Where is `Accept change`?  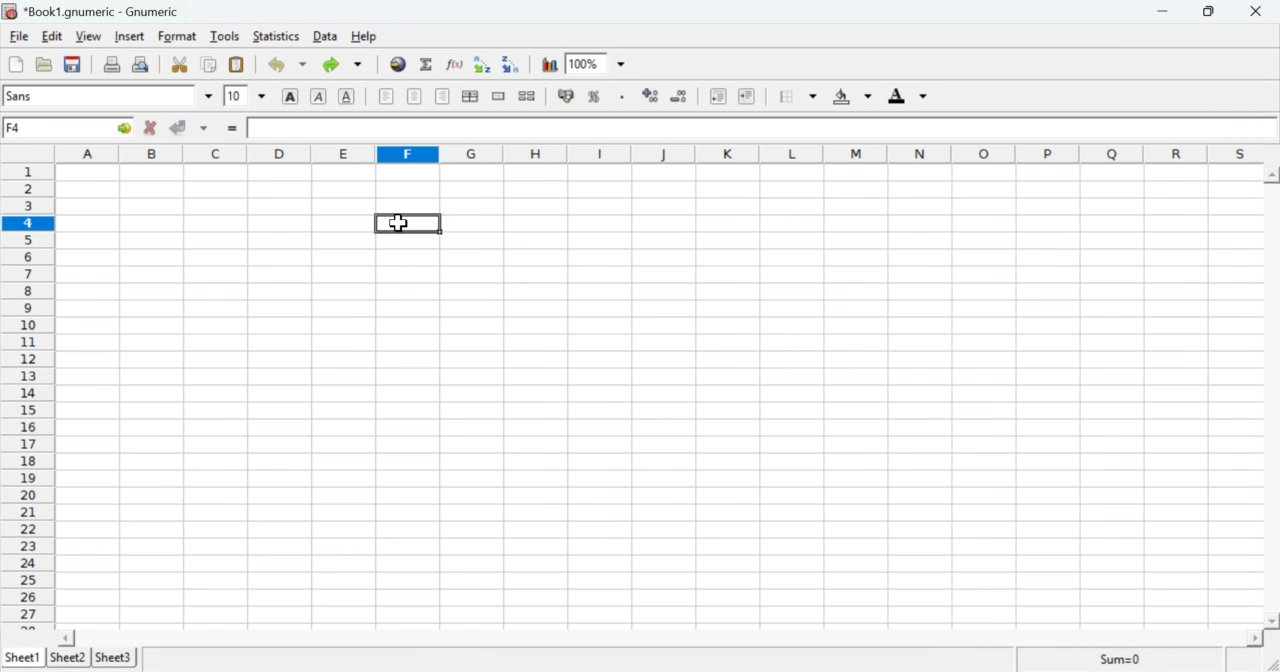 Accept change is located at coordinates (180, 125).